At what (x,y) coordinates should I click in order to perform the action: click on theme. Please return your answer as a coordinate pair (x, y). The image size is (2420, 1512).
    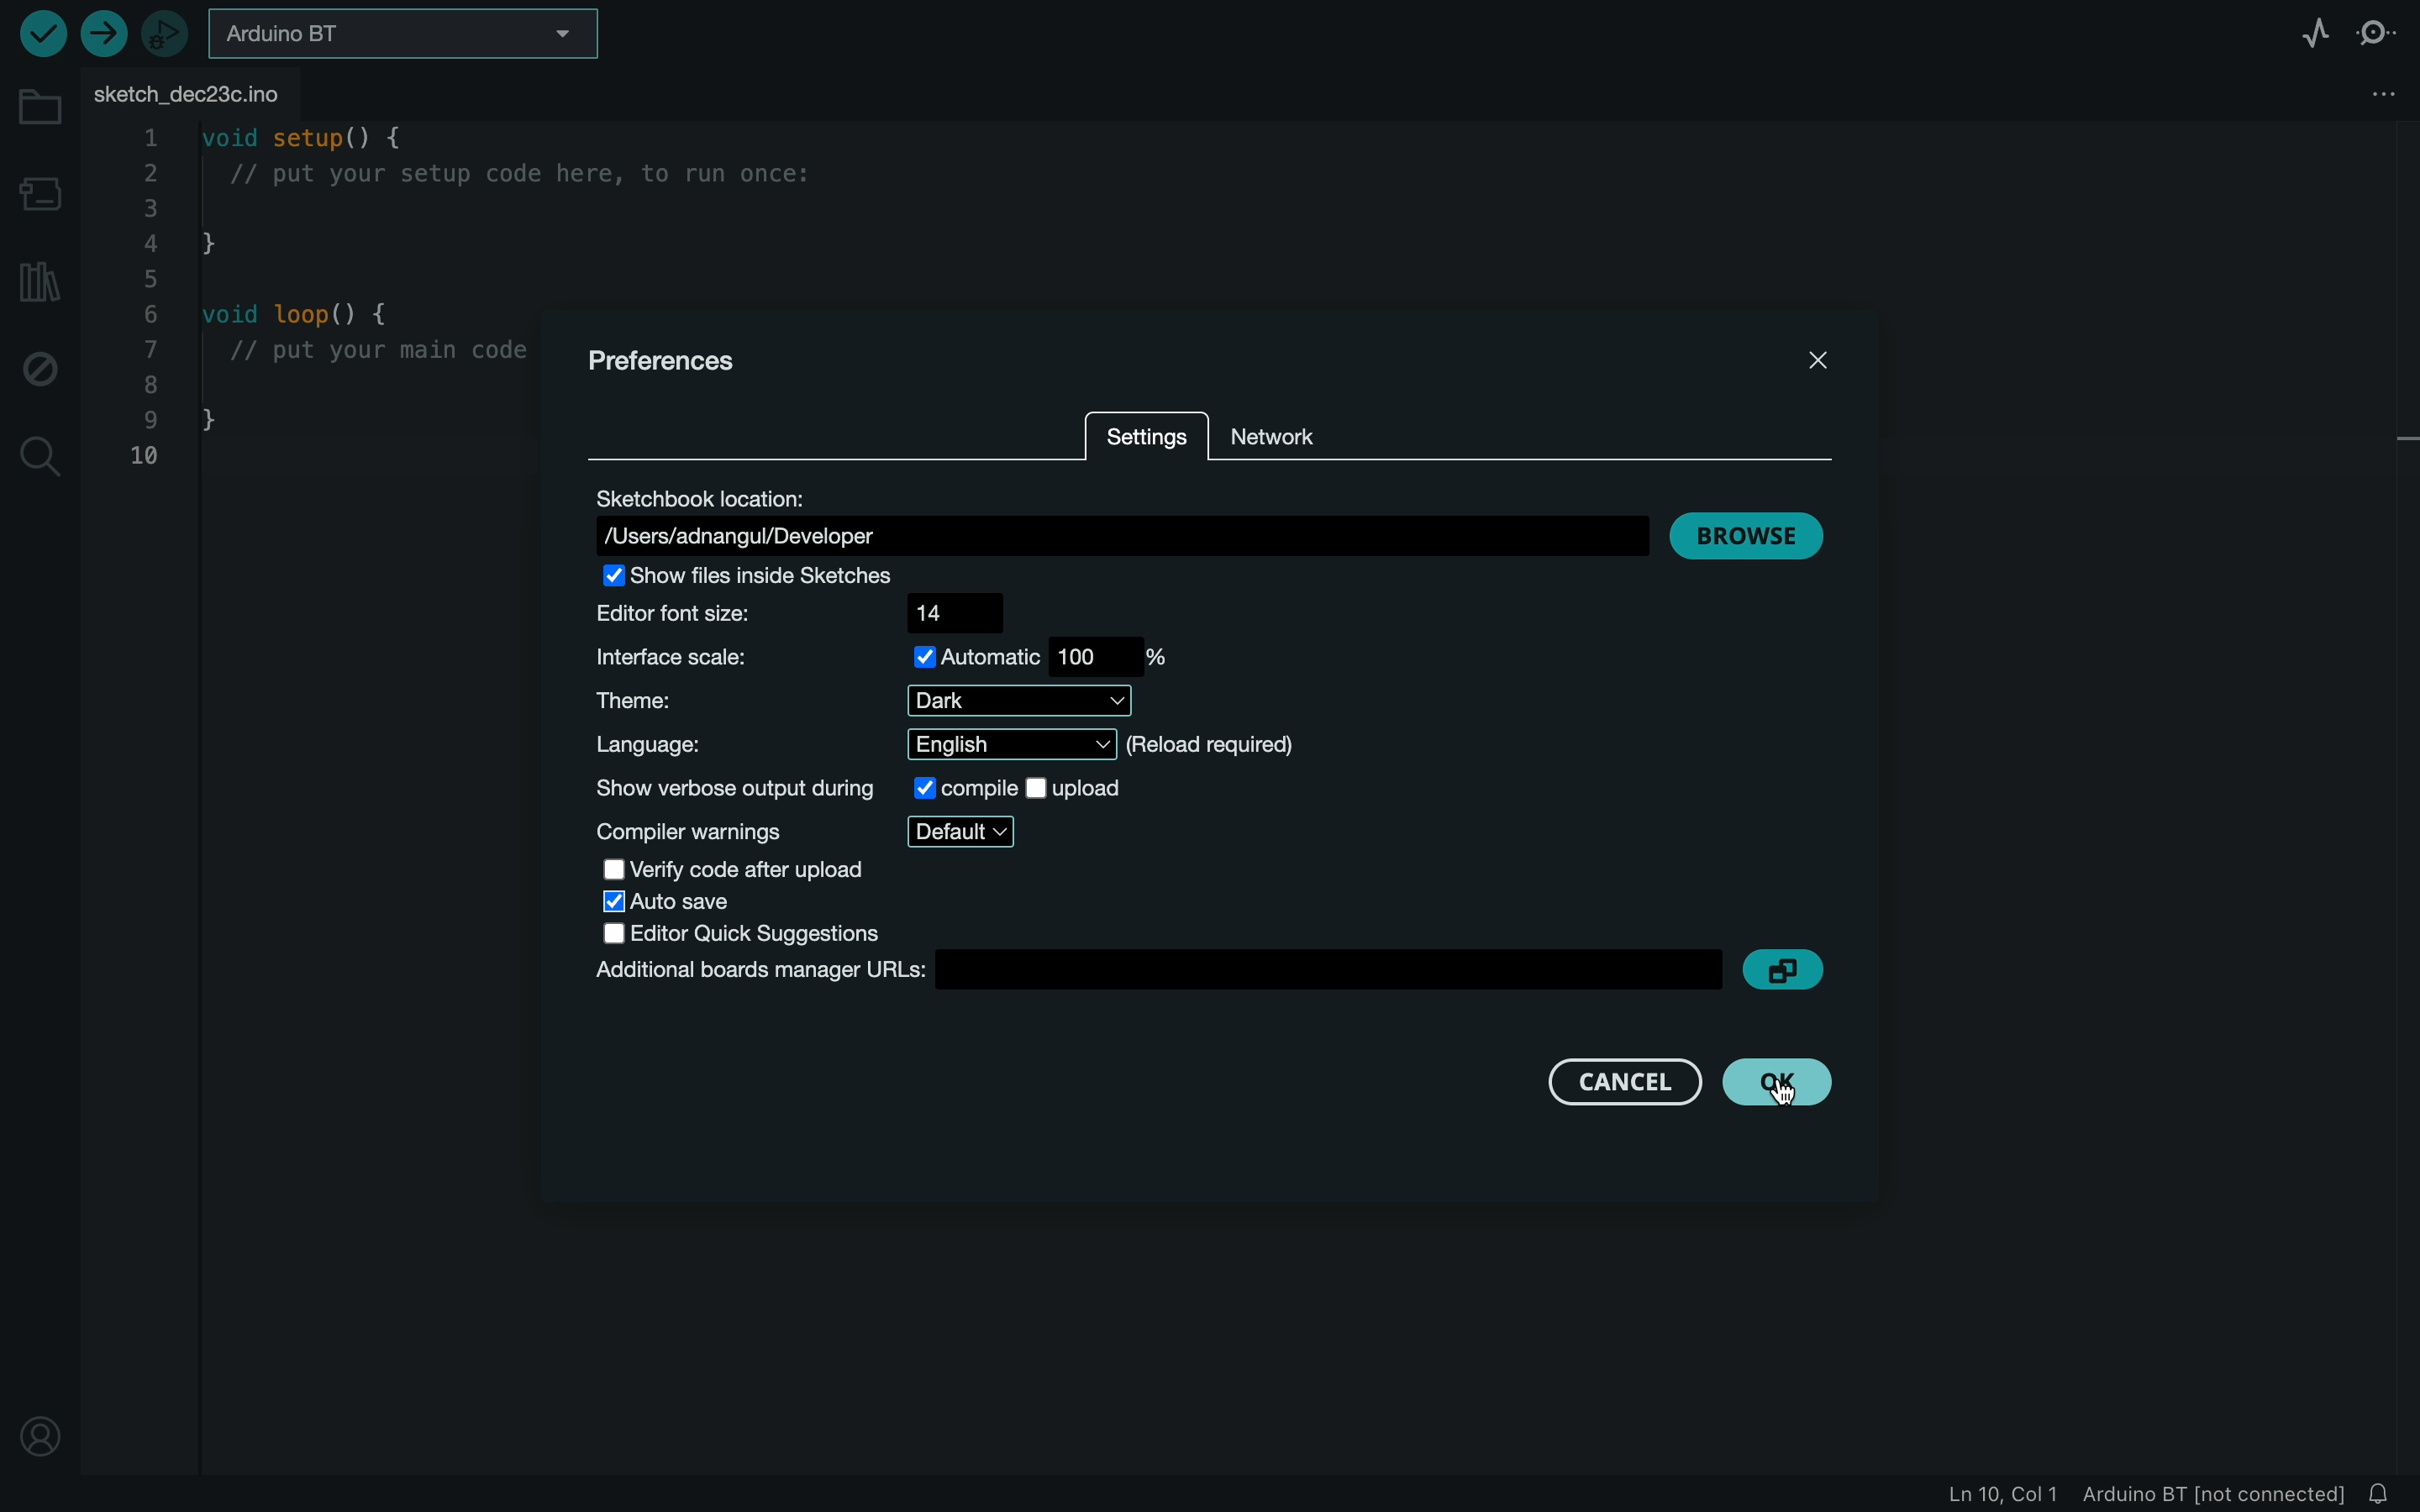
    Looking at the image, I should click on (881, 699).